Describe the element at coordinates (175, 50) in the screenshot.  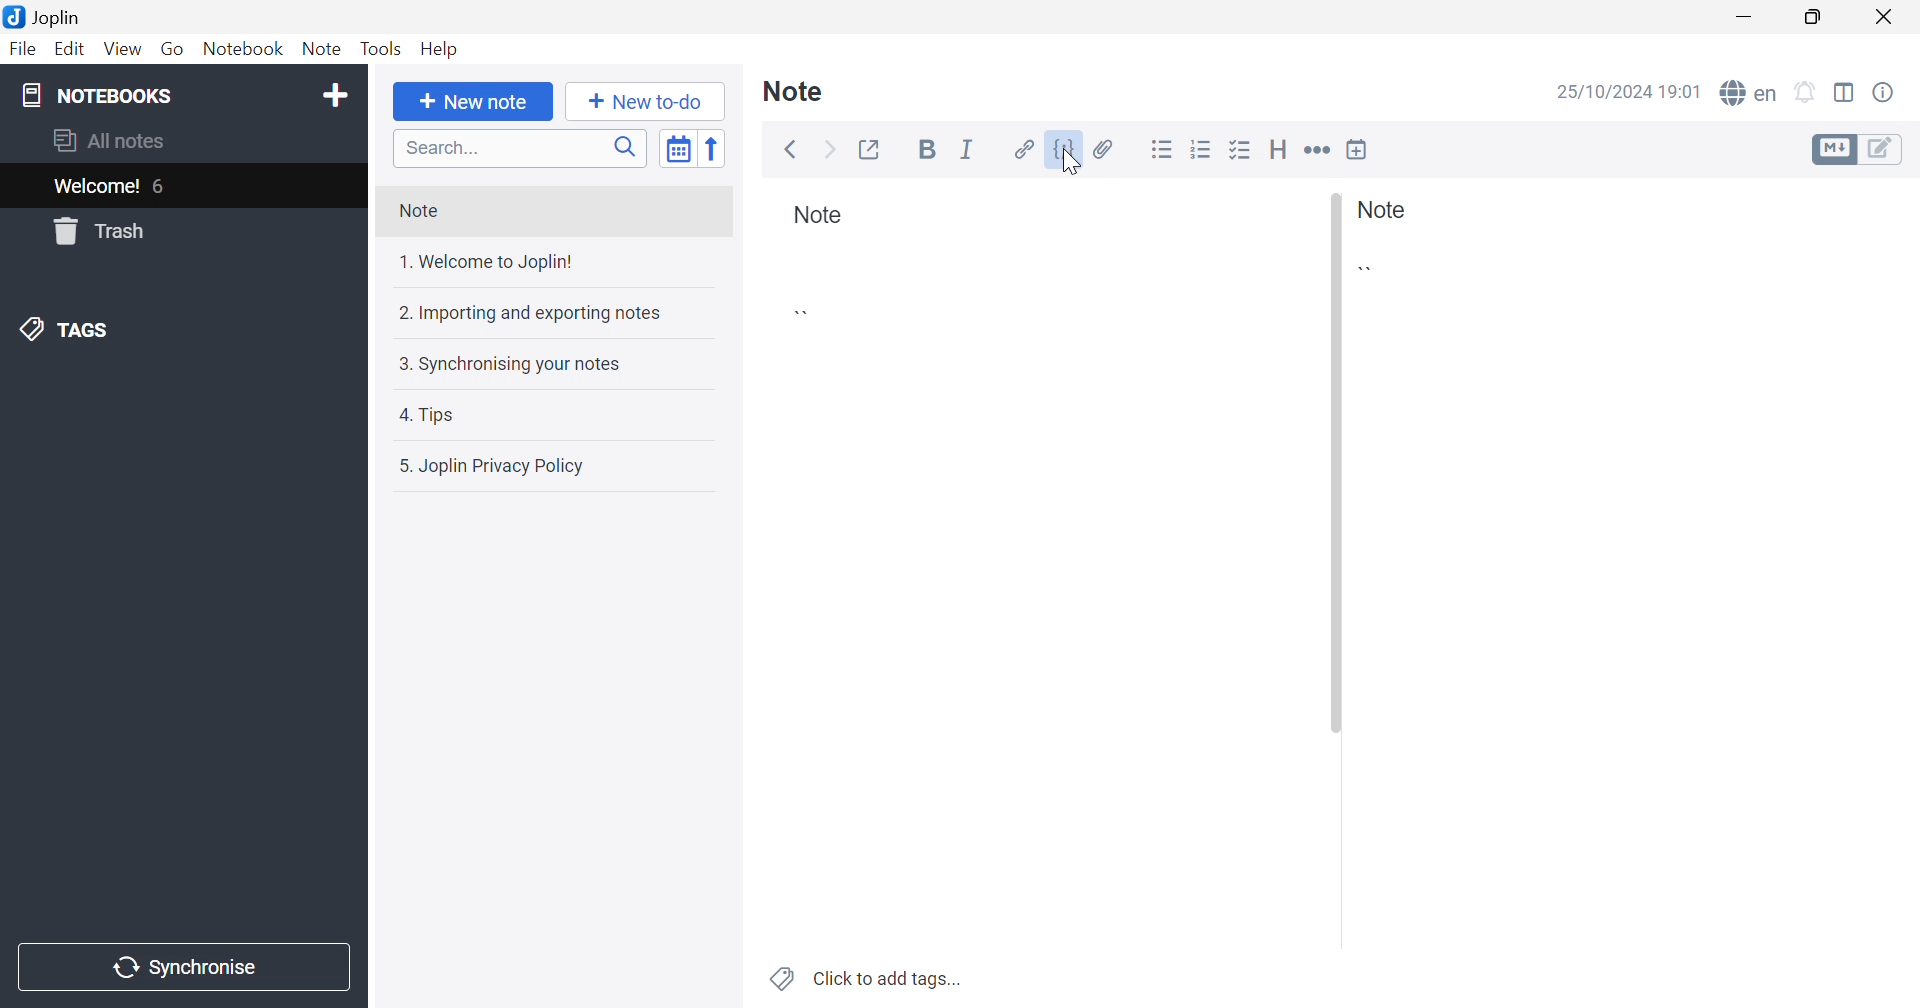
I see `Go` at that location.